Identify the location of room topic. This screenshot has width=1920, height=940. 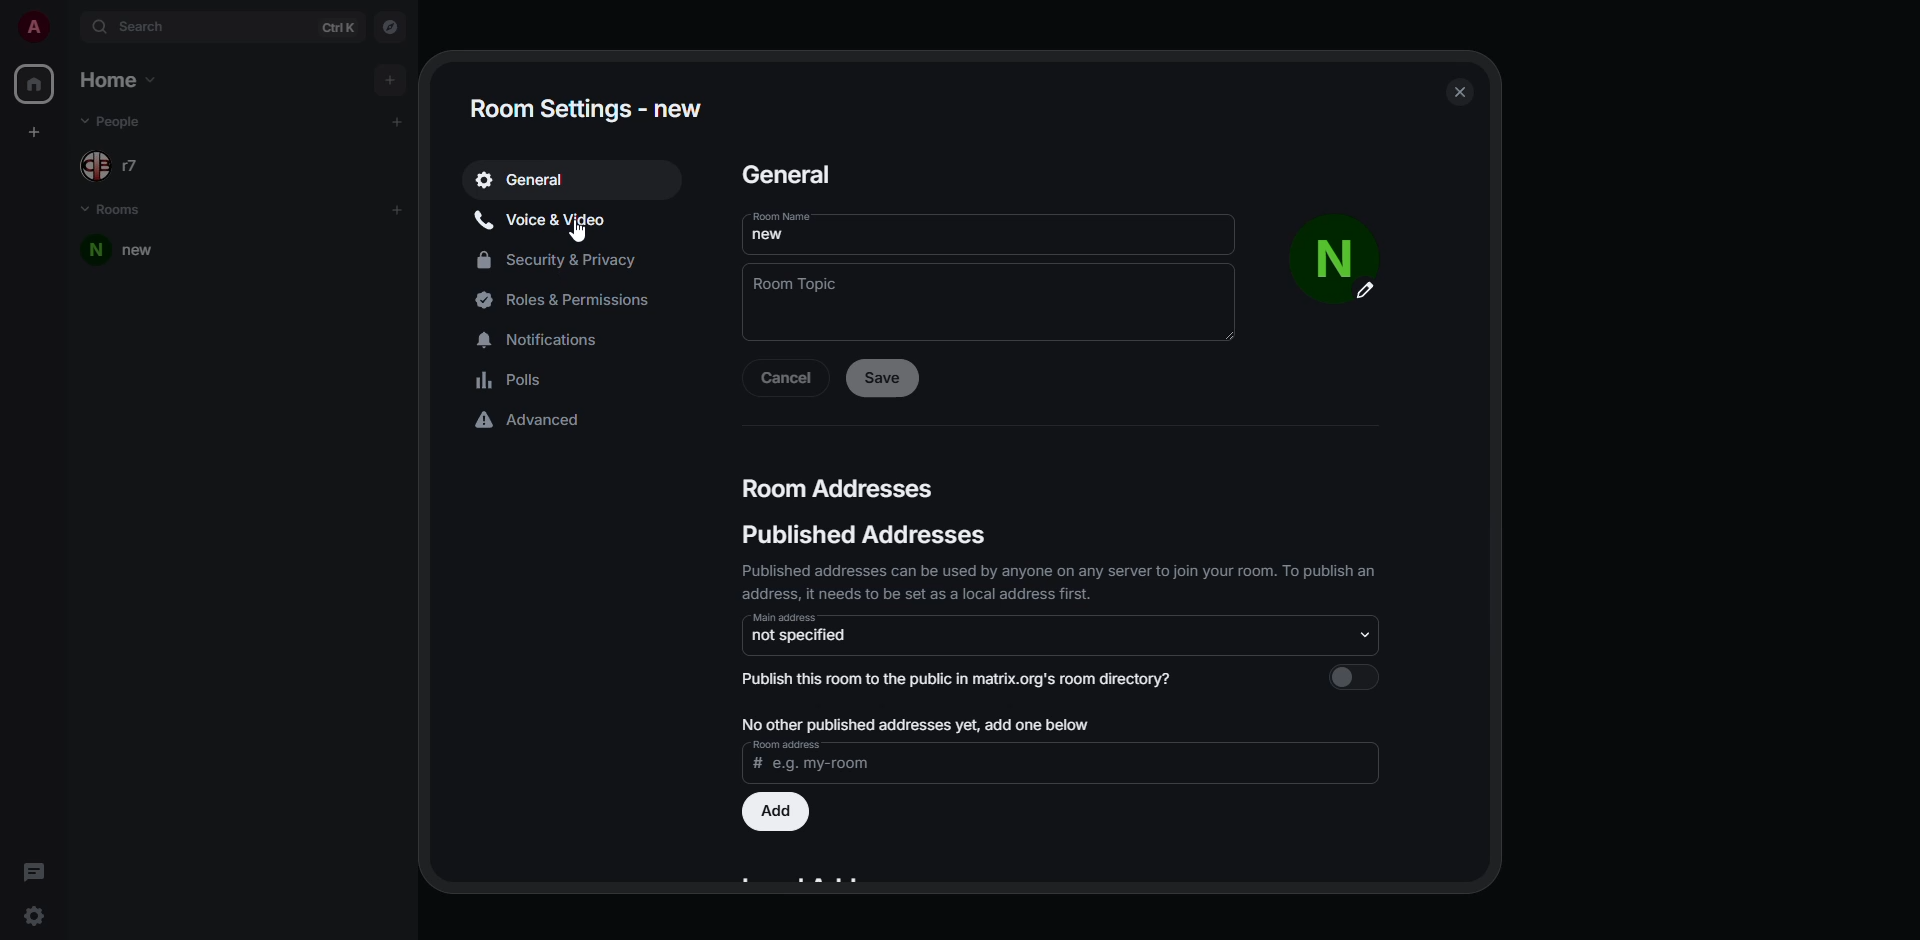
(807, 290).